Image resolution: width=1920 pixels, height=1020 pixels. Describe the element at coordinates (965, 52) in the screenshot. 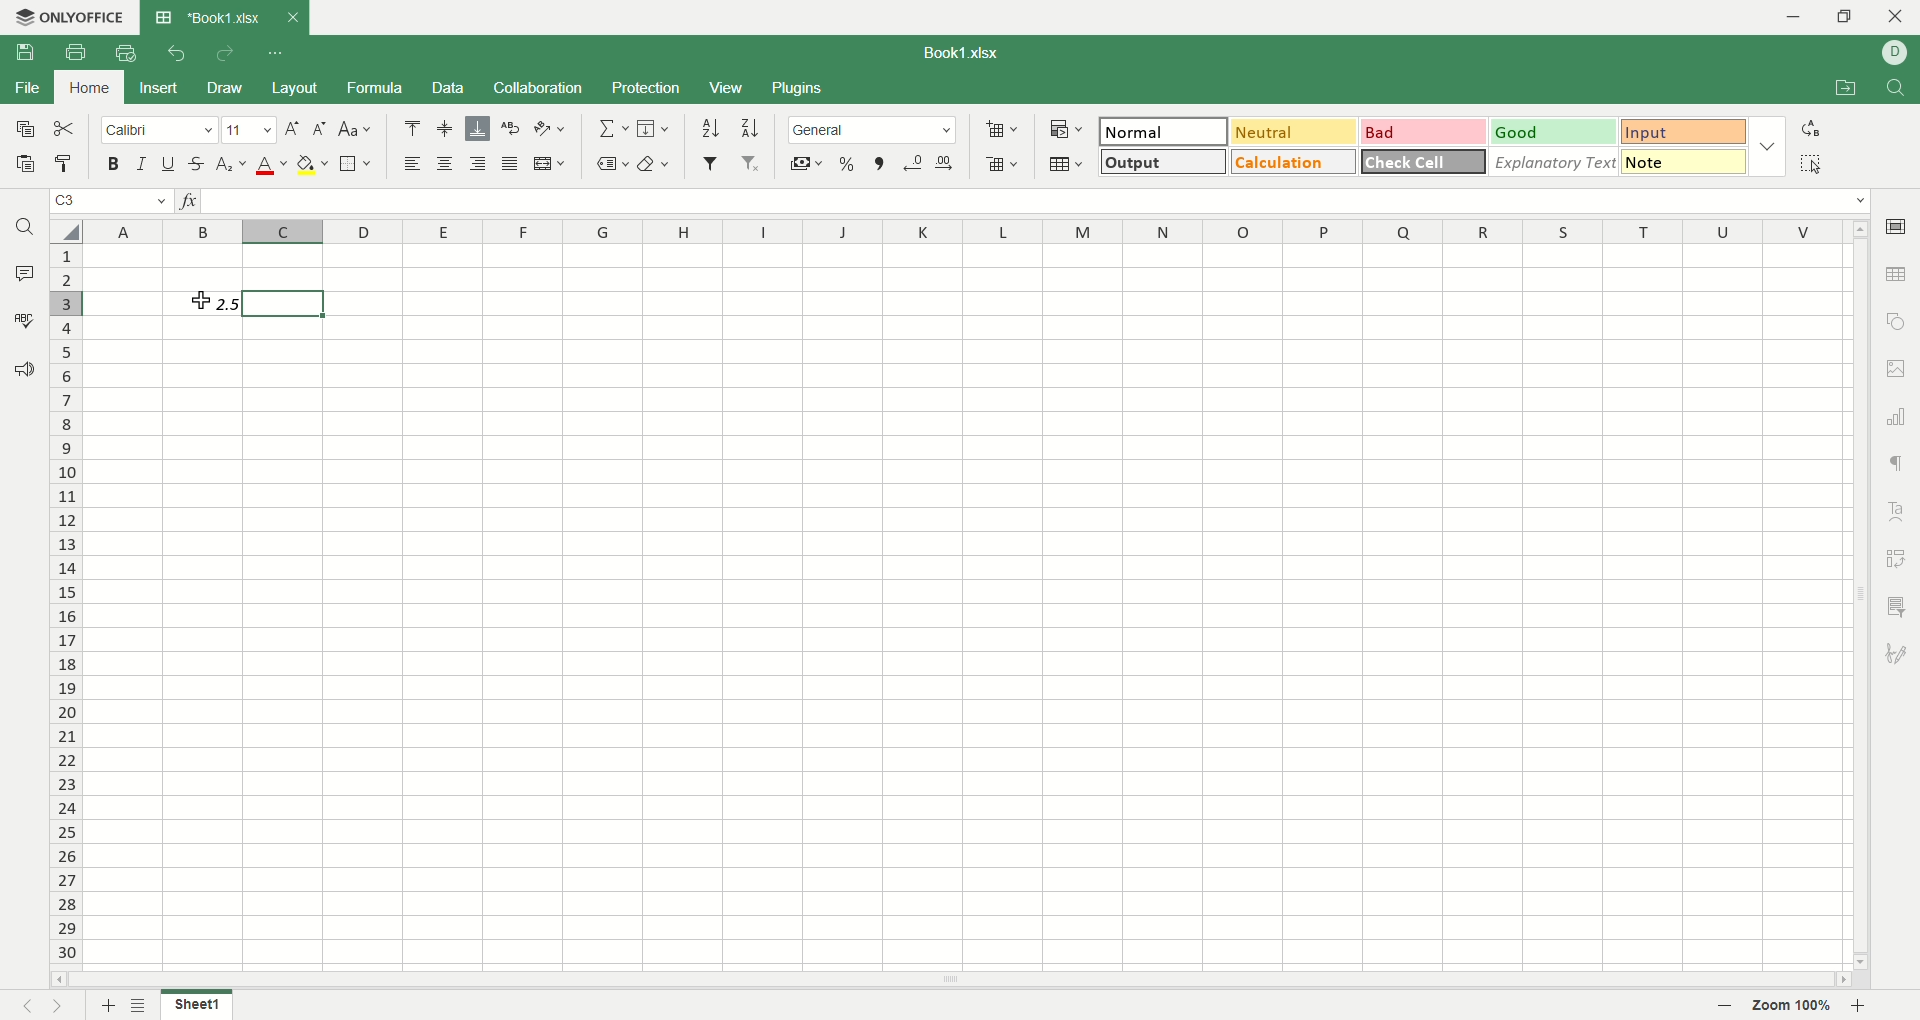

I see `Book1.xlsx` at that location.